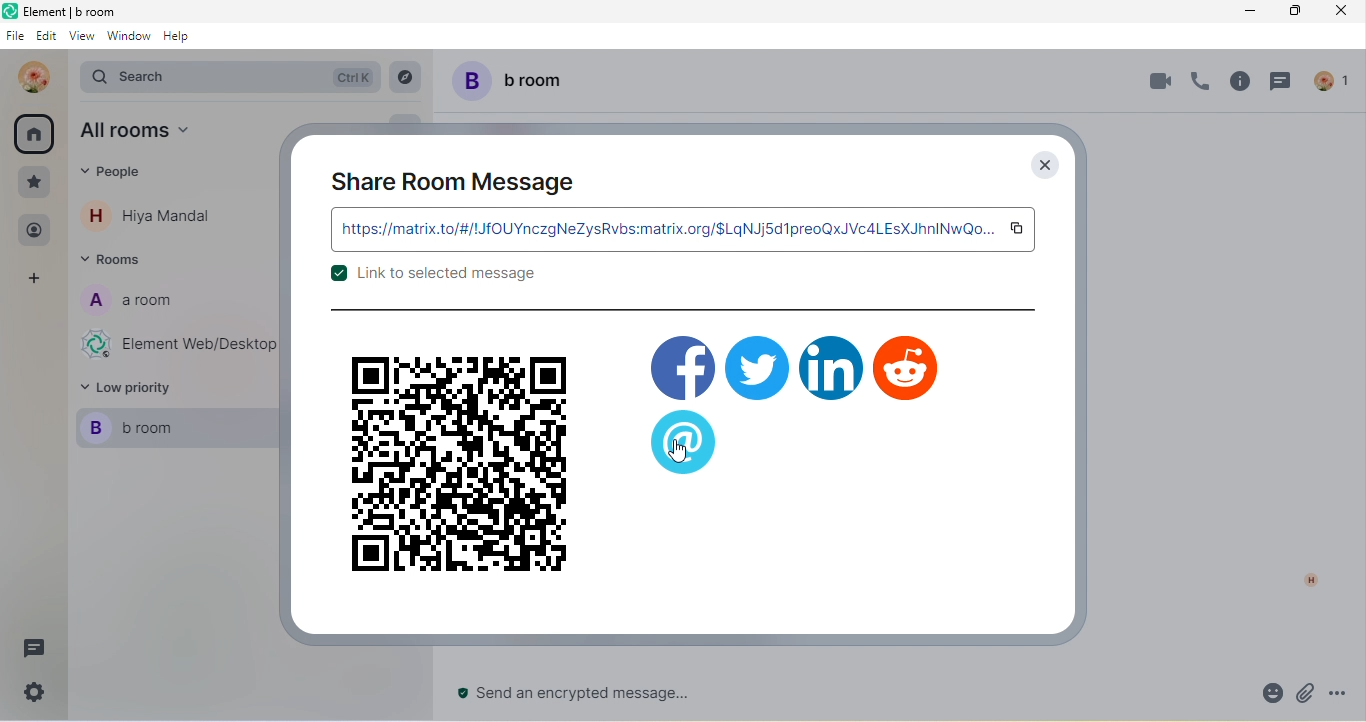  I want to click on thread, so click(33, 649).